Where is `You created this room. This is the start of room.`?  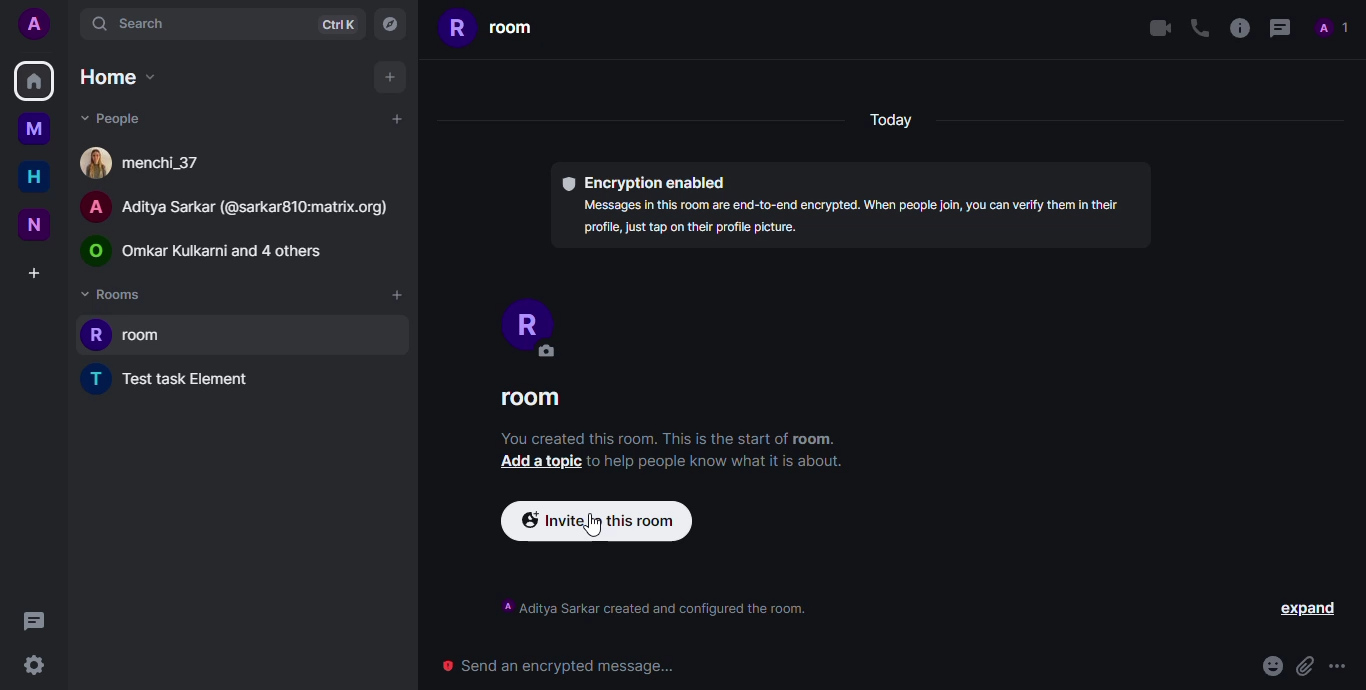
You created this room. This is the start of room. is located at coordinates (671, 437).